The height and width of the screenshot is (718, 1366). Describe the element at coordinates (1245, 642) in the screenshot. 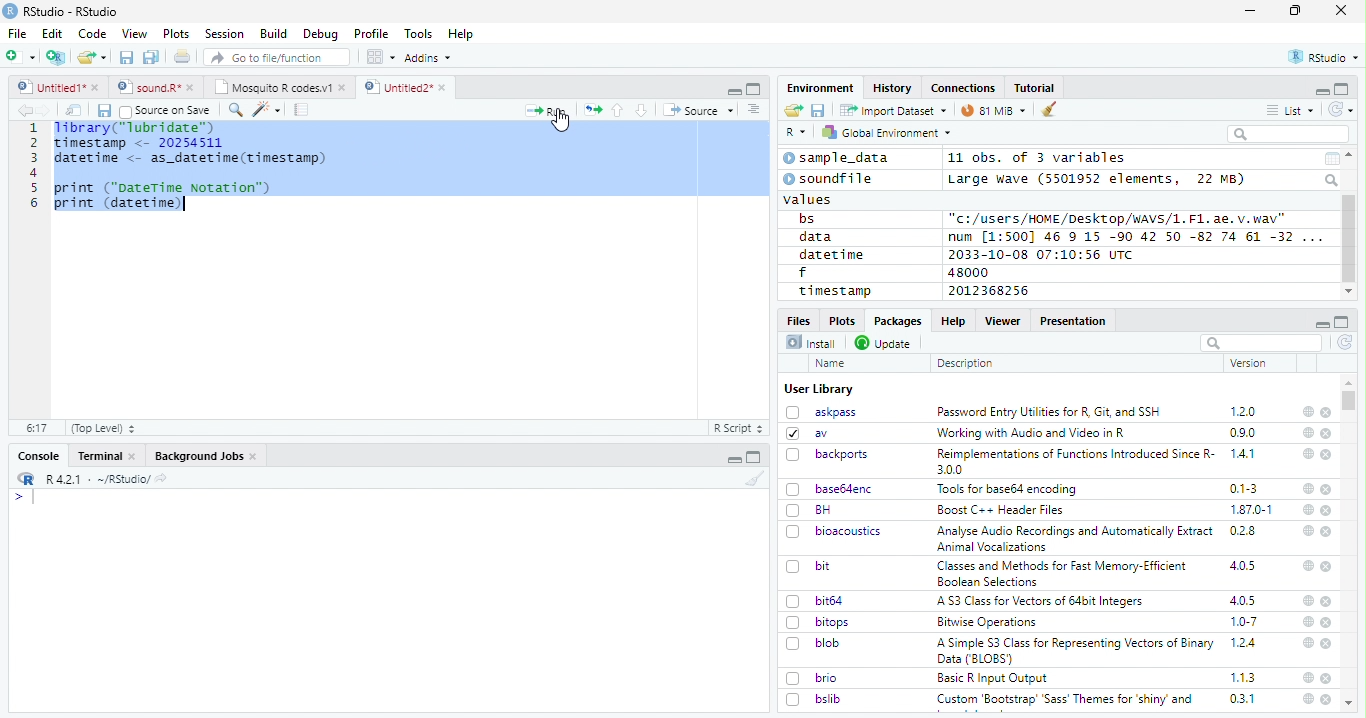

I see `1.2.4` at that location.